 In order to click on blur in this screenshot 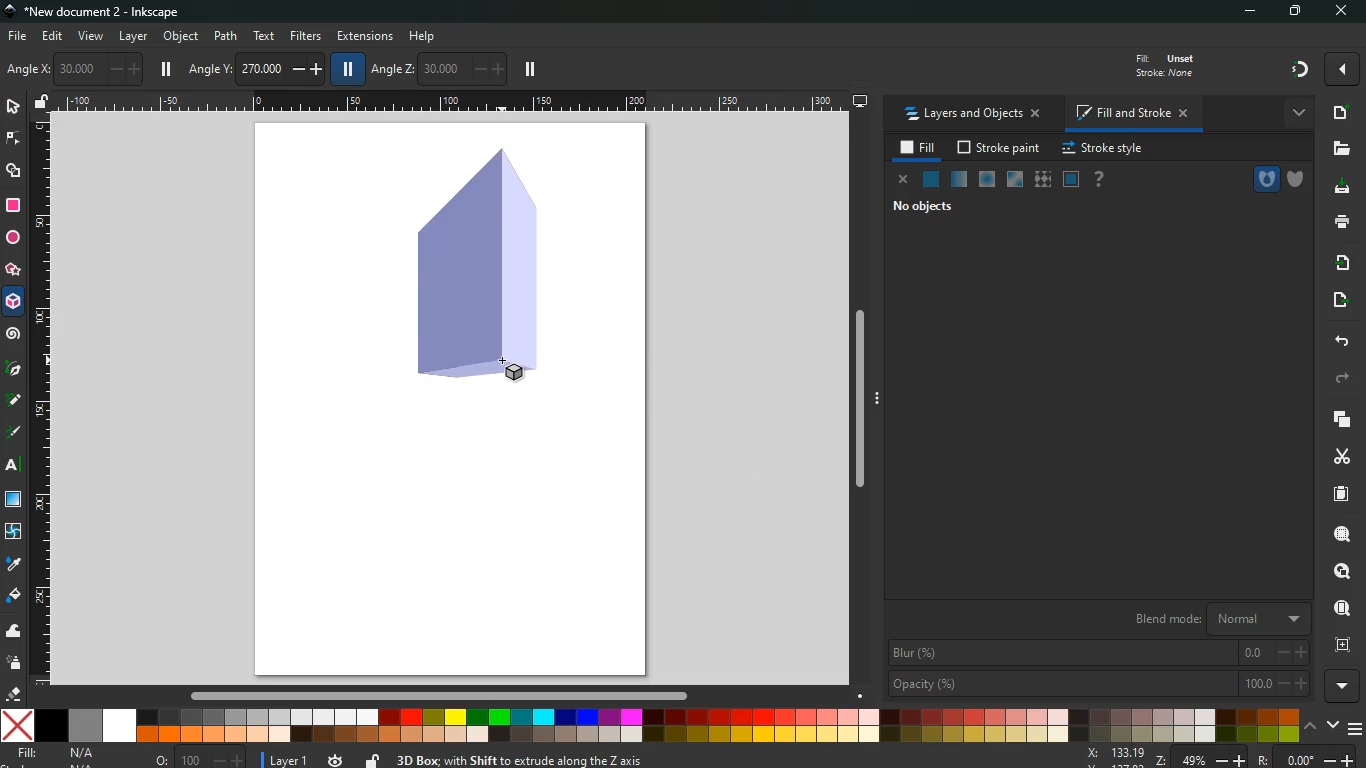, I will do `click(1100, 652)`.